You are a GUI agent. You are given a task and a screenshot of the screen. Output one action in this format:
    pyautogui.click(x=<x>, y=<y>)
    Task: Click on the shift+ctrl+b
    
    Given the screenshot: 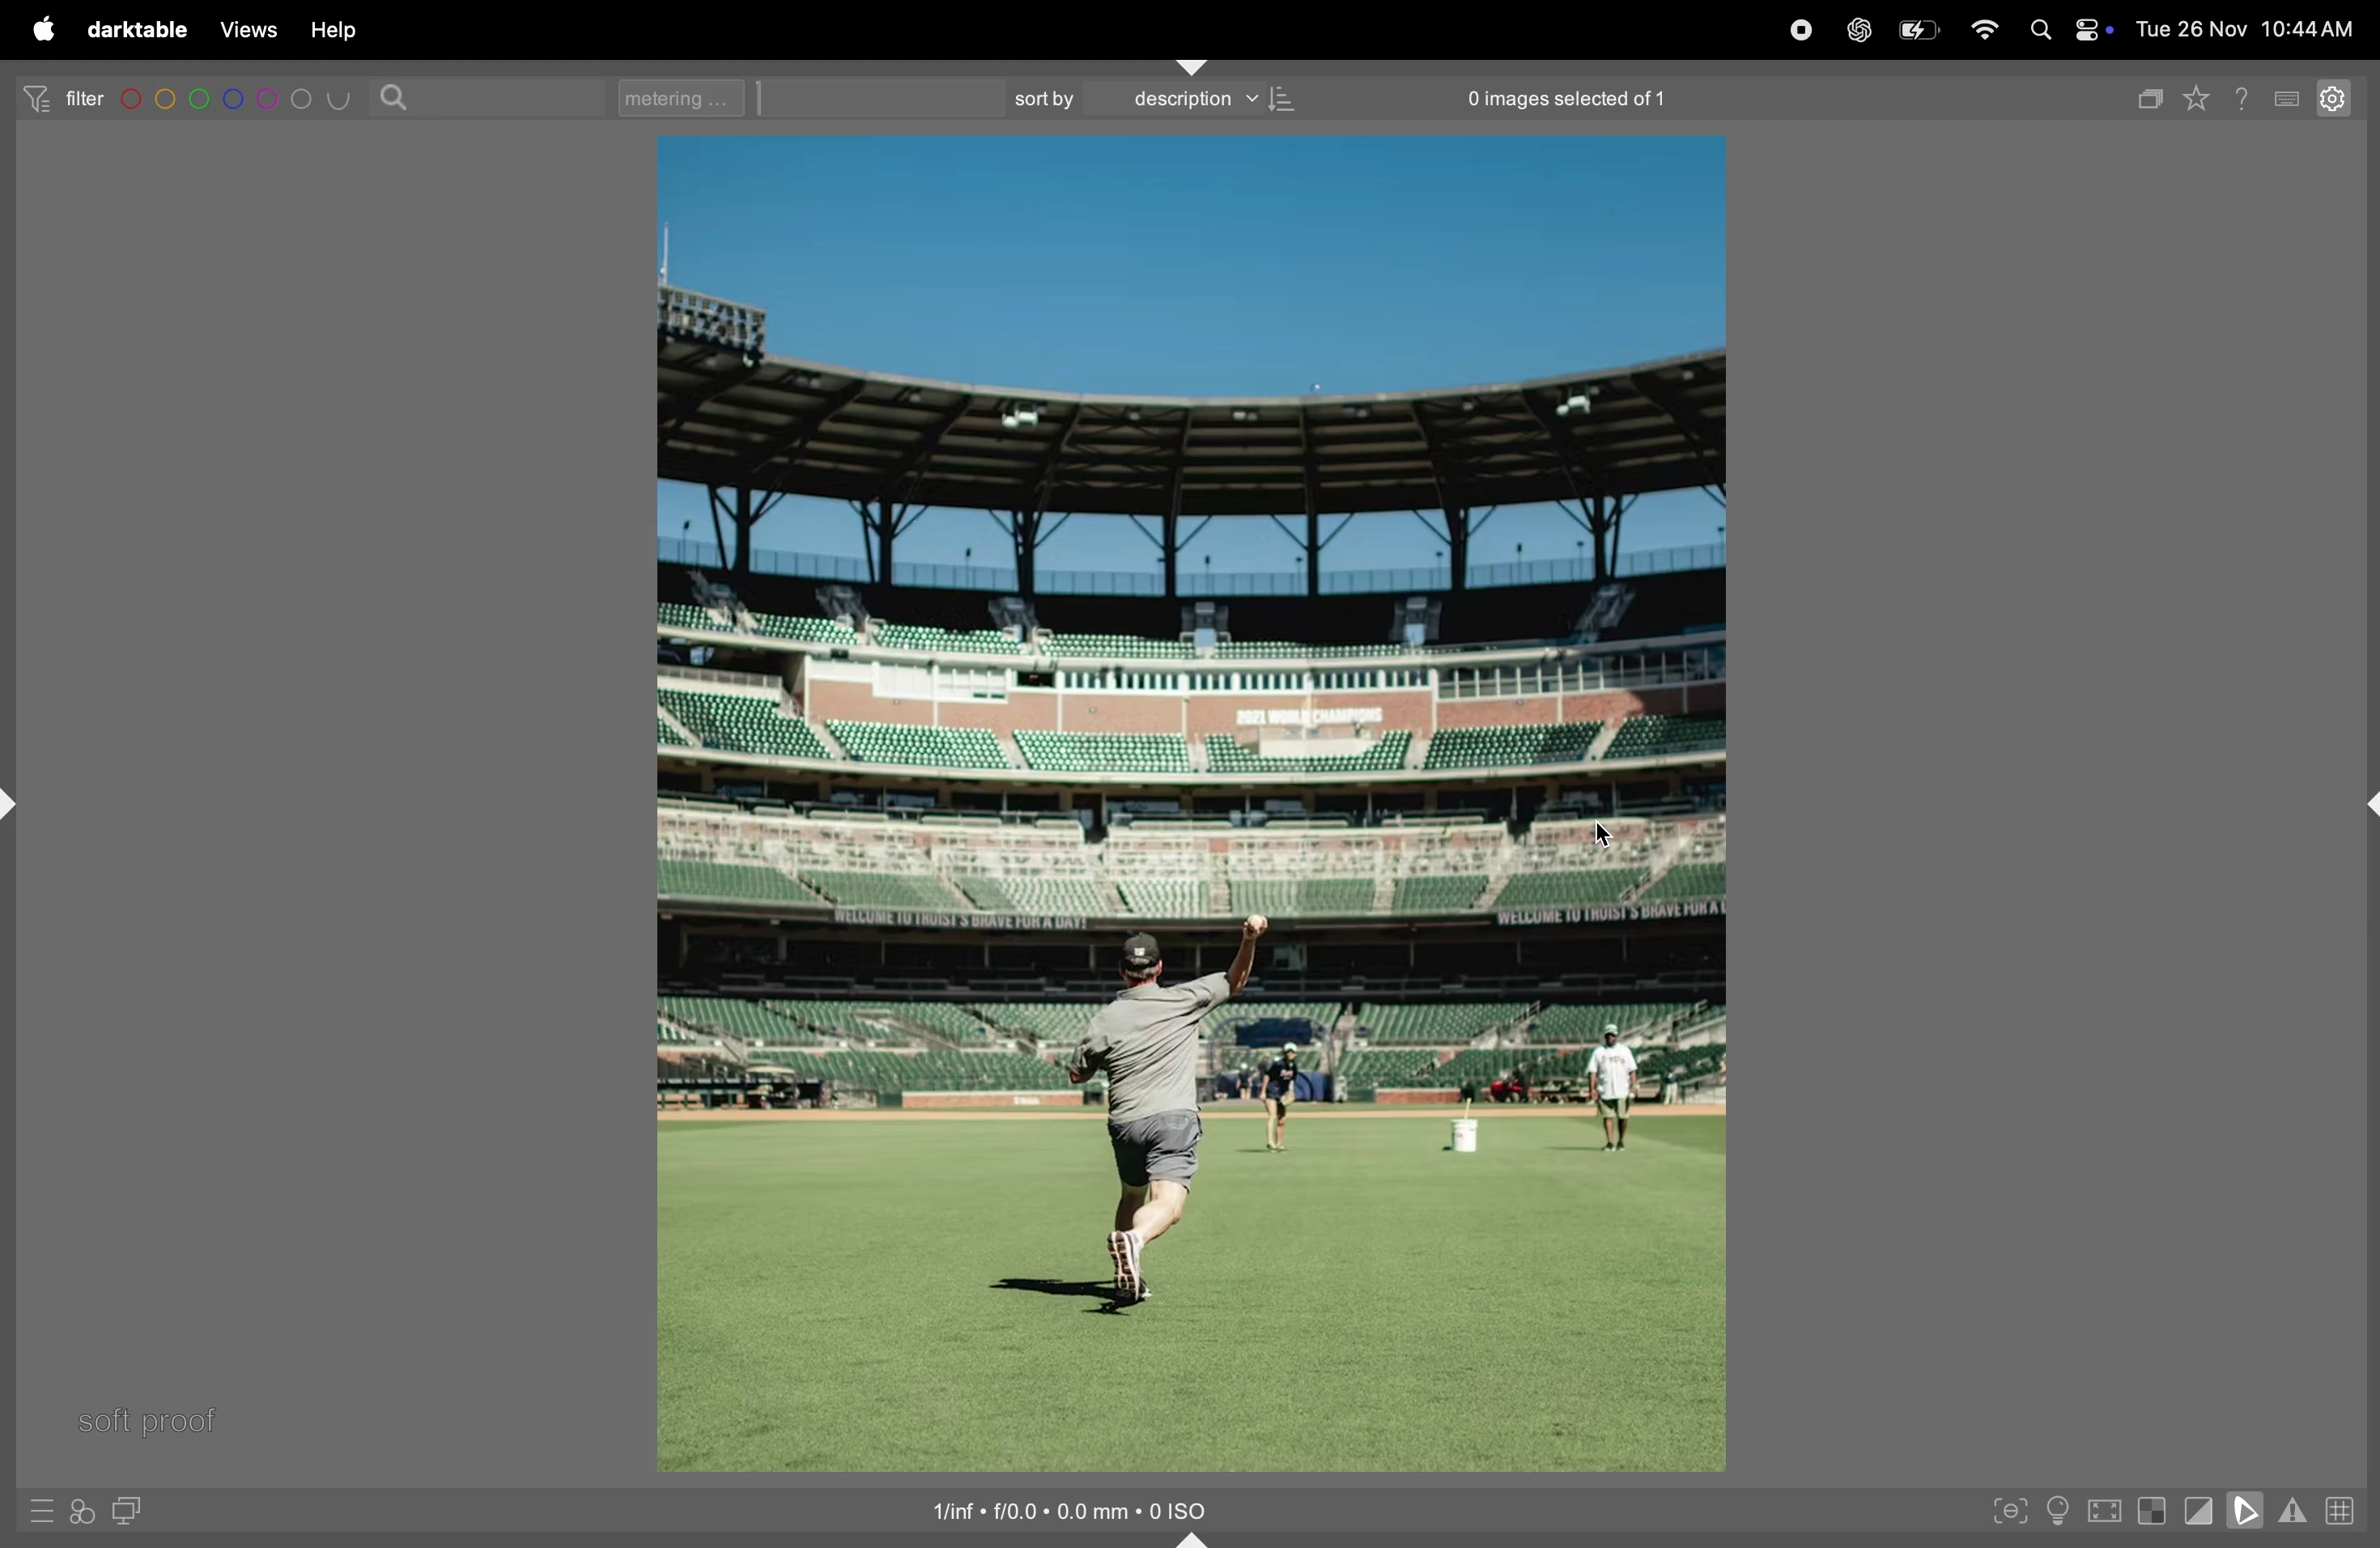 What is the action you would take?
    pyautogui.click(x=1198, y=1537)
    